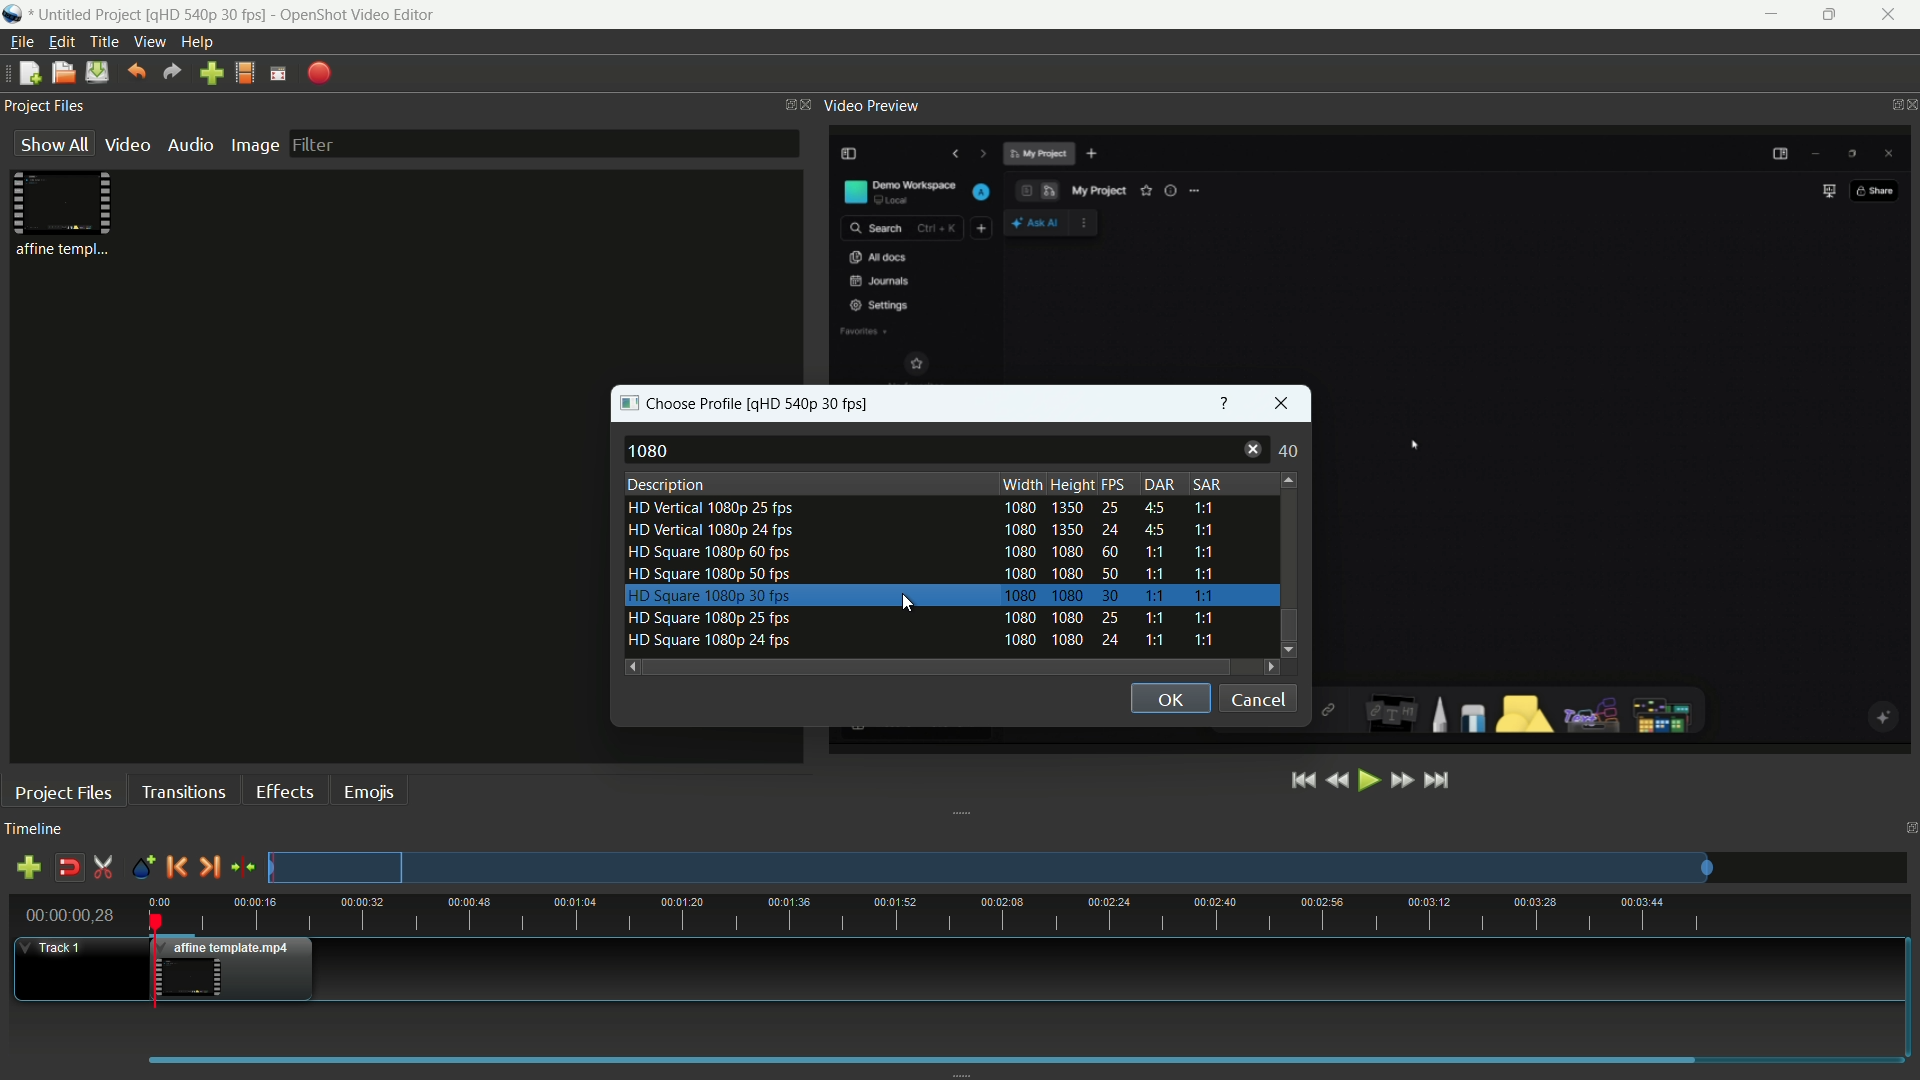  I want to click on cursor, so click(1411, 442).